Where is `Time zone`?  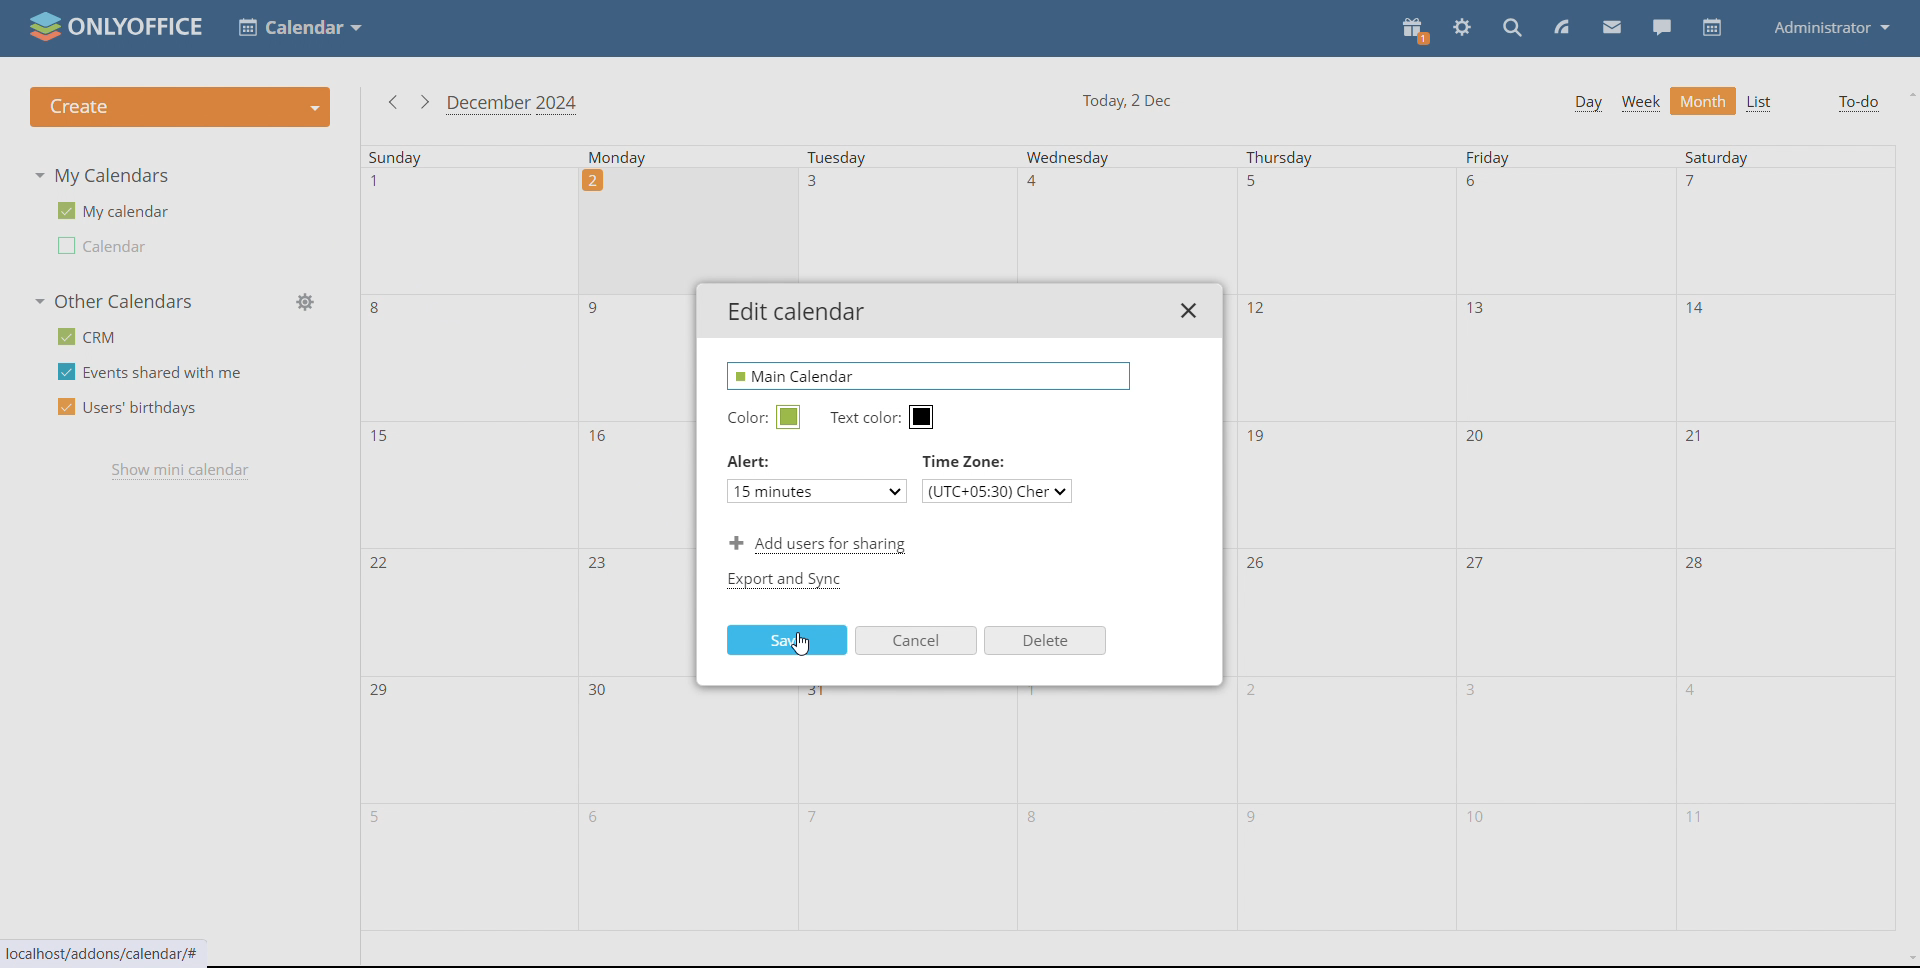 Time zone is located at coordinates (964, 463).